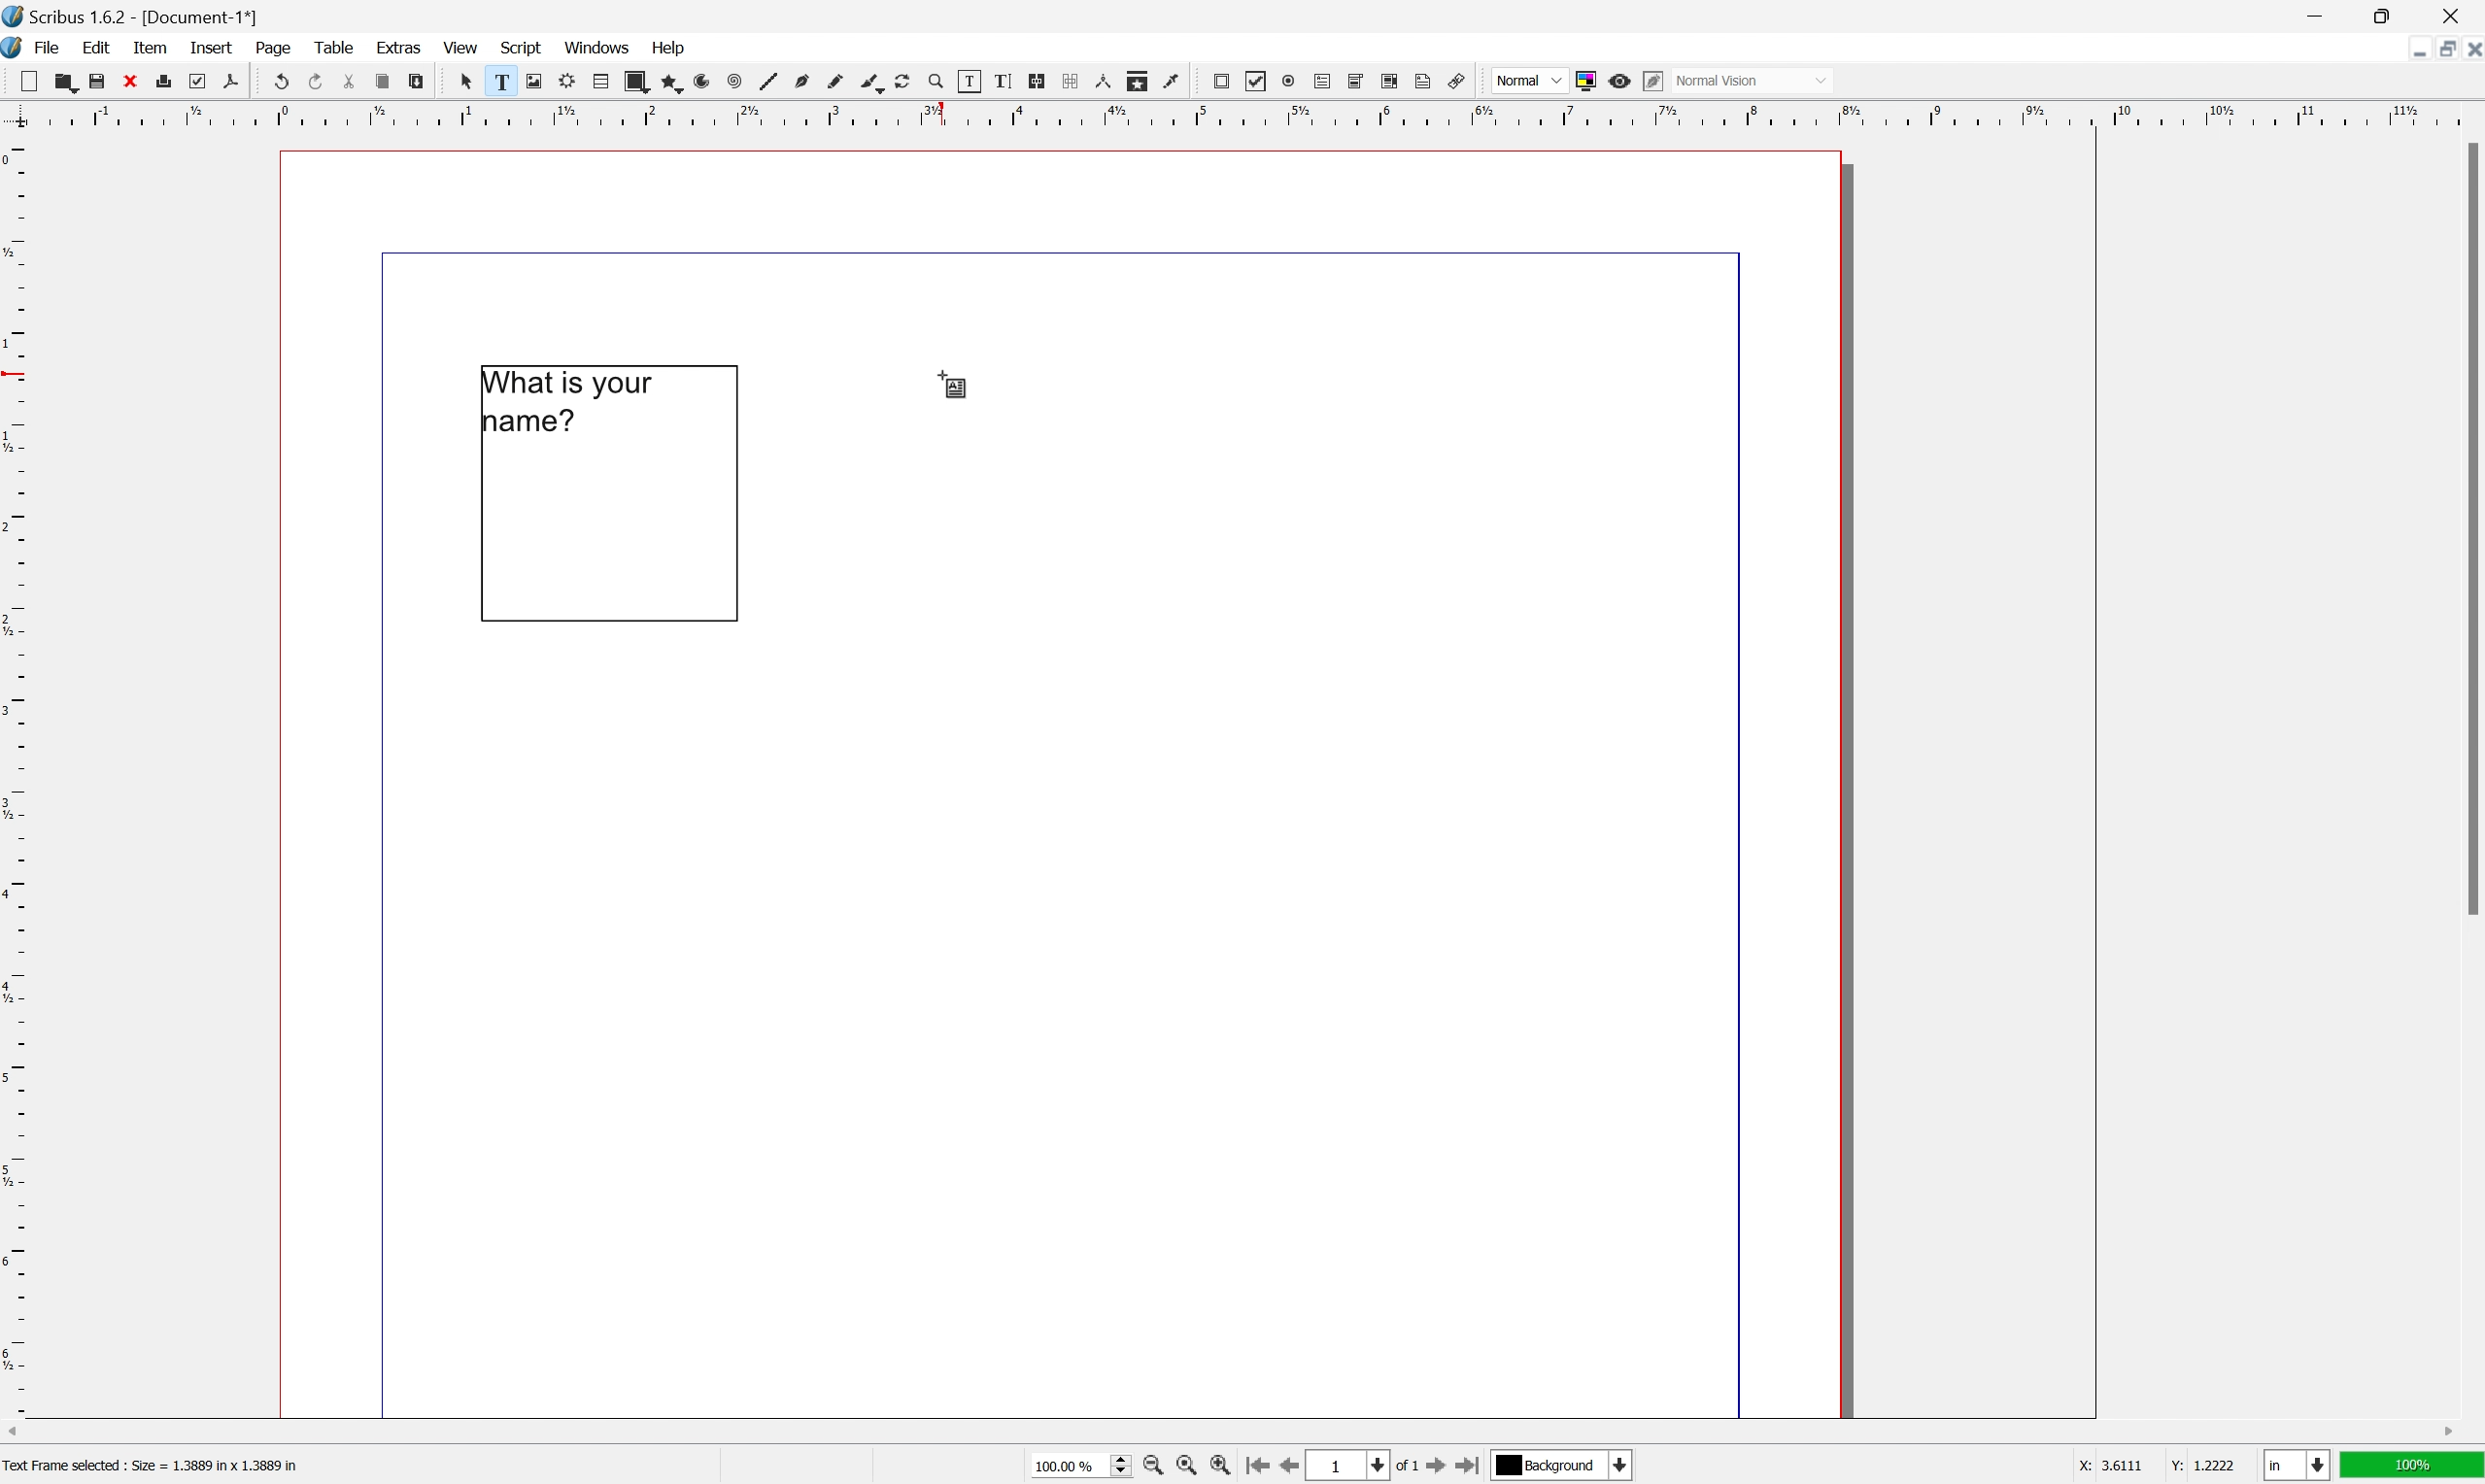 Image resolution: width=2485 pixels, height=1484 pixels. I want to click on normal vision, so click(1753, 80).